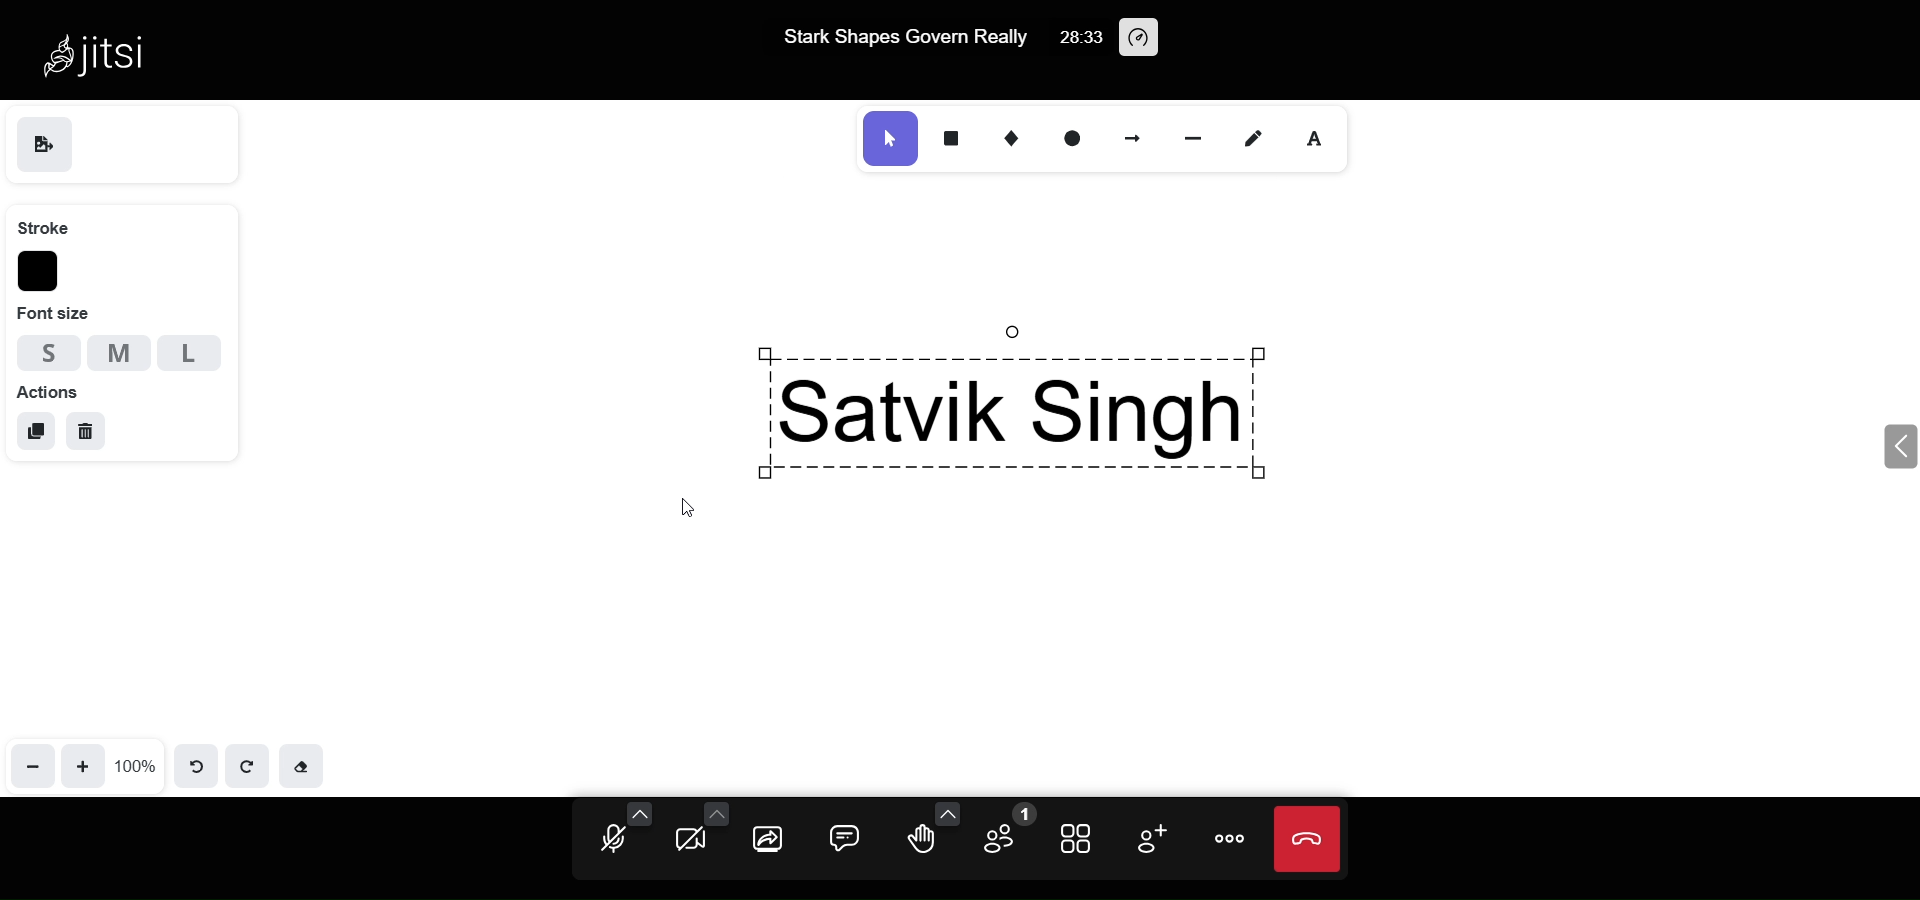 The image size is (1920, 900). What do you see at coordinates (1256, 134) in the screenshot?
I see `draw` at bounding box center [1256, 134].